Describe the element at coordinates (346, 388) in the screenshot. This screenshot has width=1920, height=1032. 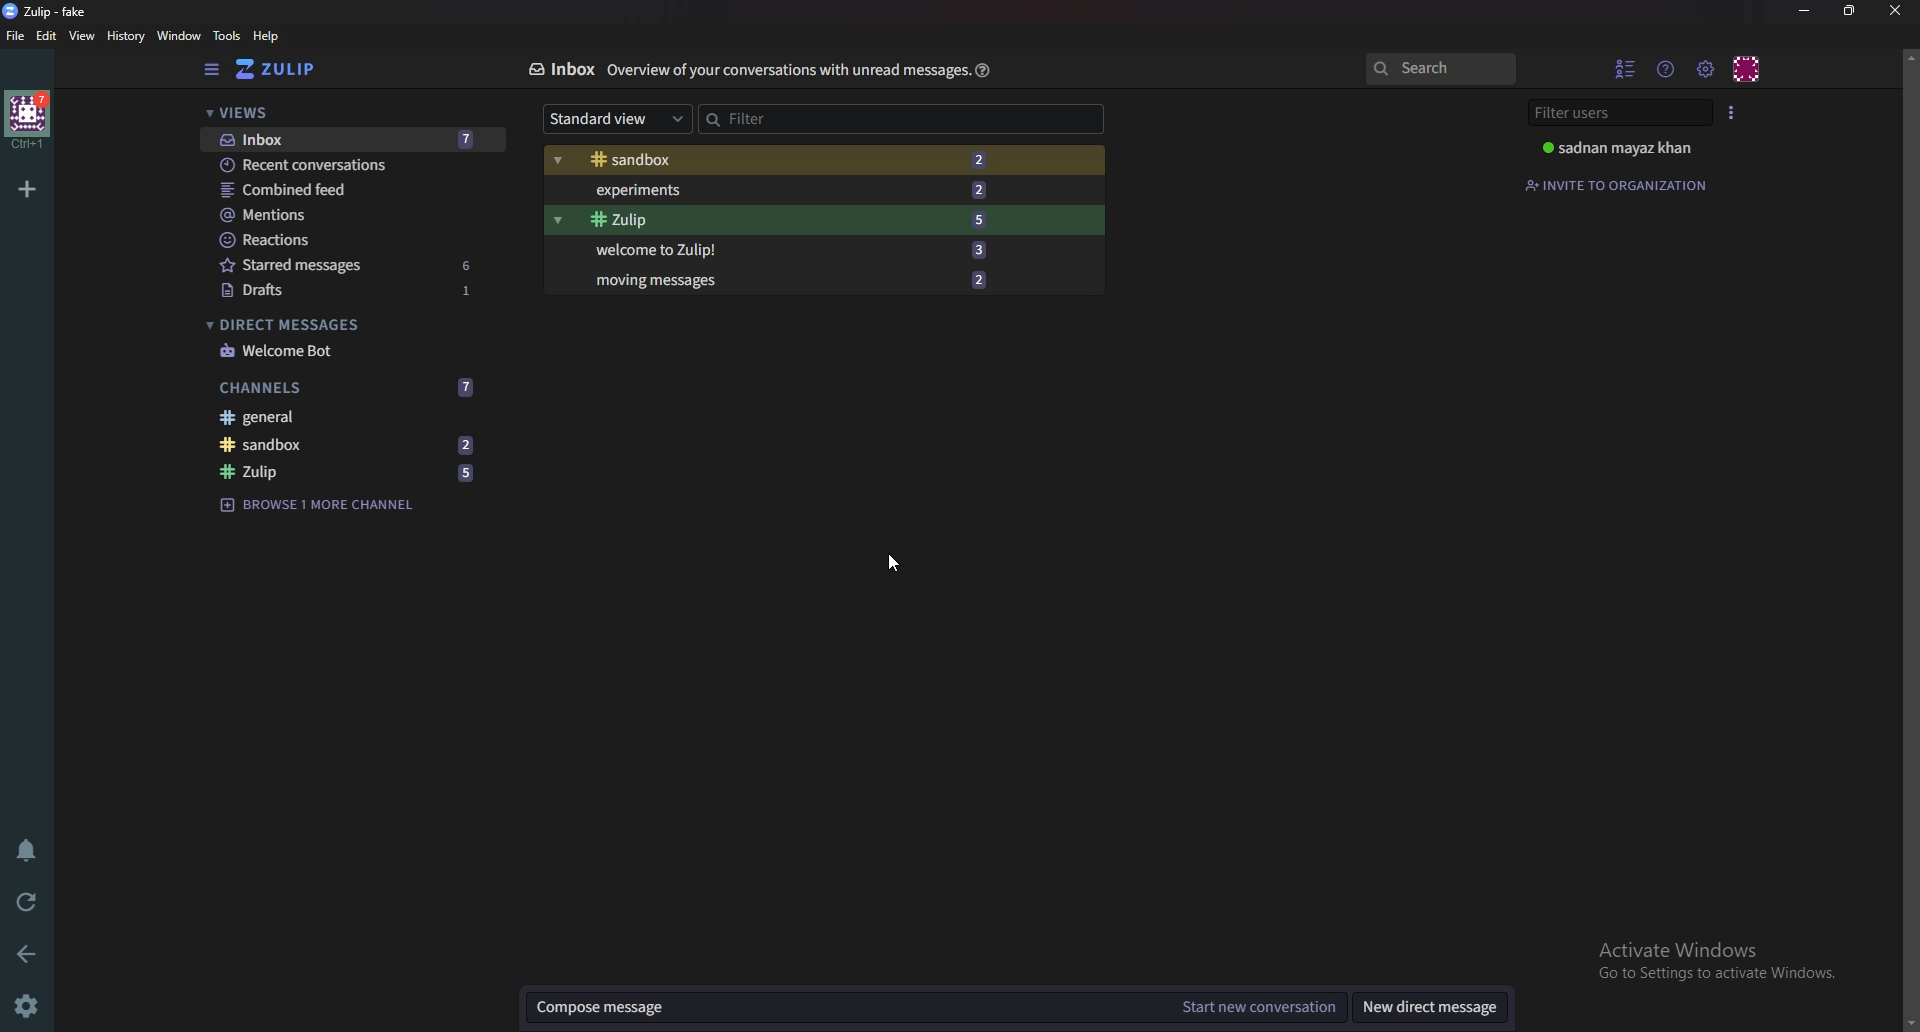
I see `Channels 7` at that location.